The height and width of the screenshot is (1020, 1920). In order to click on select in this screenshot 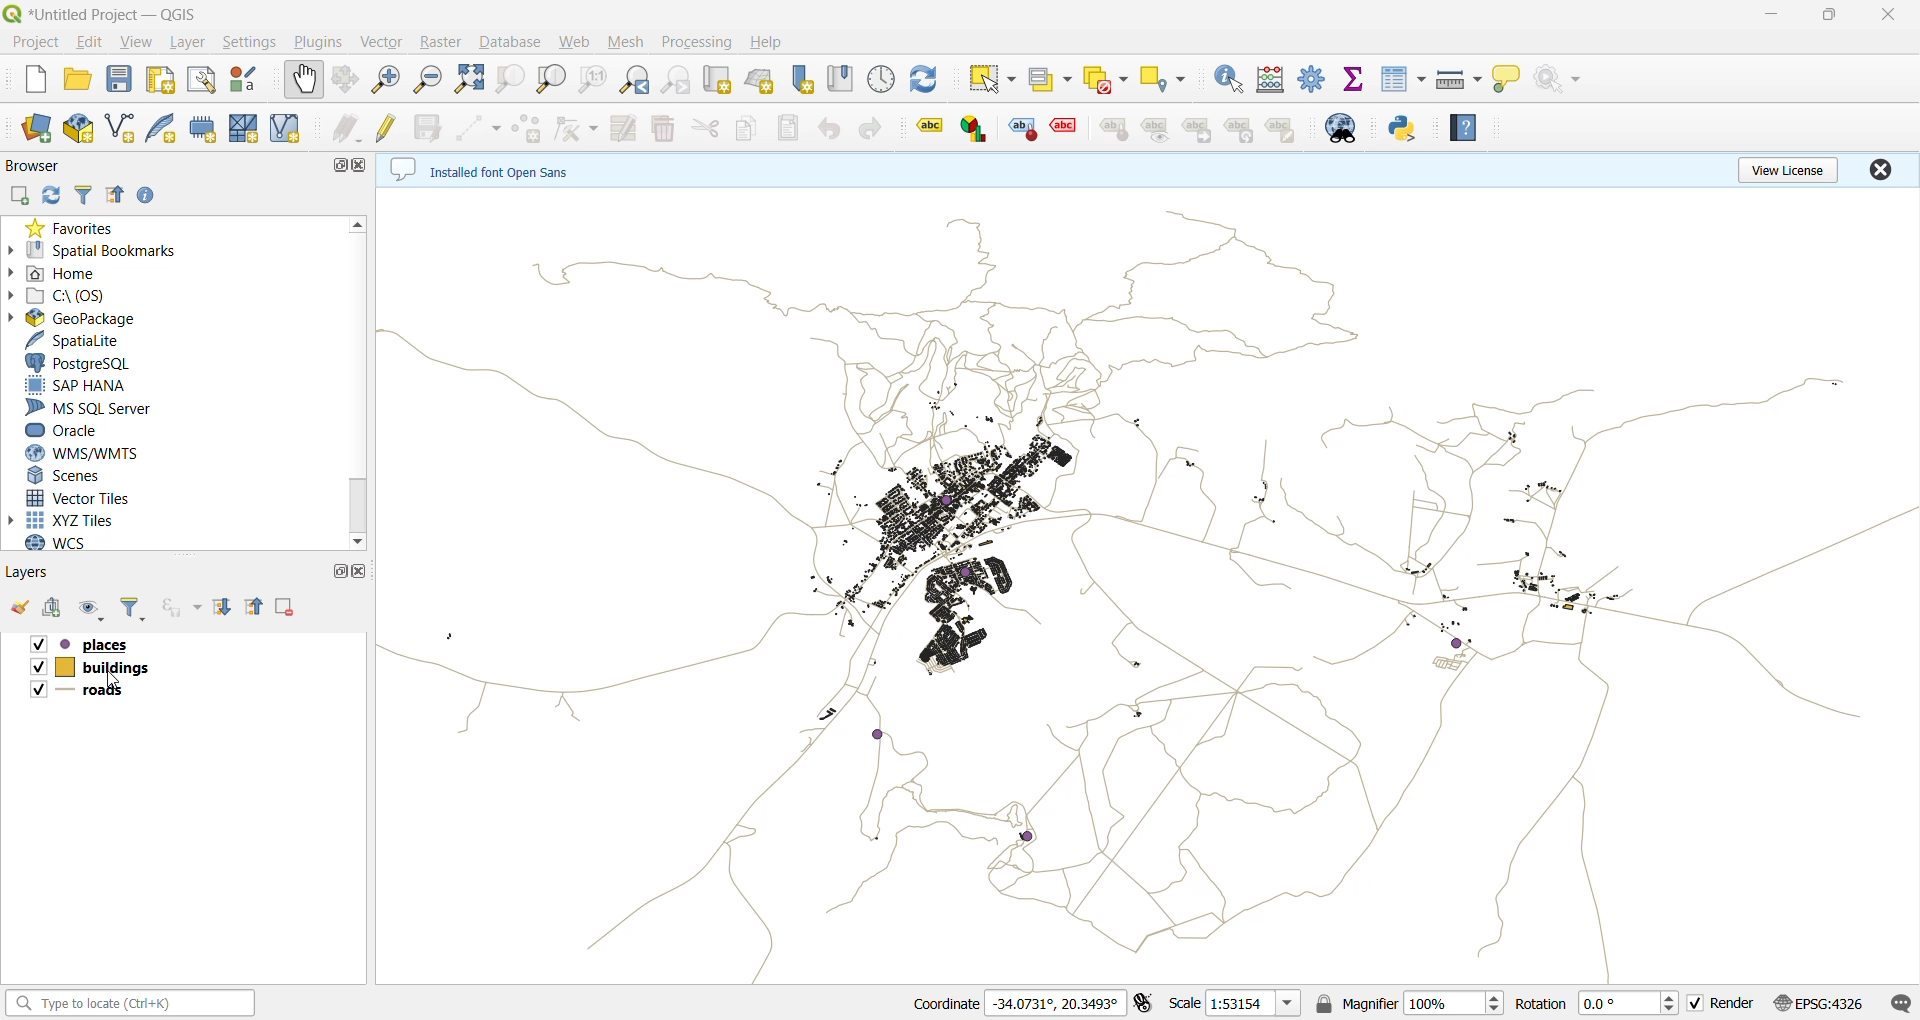, I will do `click(991, 79)`.